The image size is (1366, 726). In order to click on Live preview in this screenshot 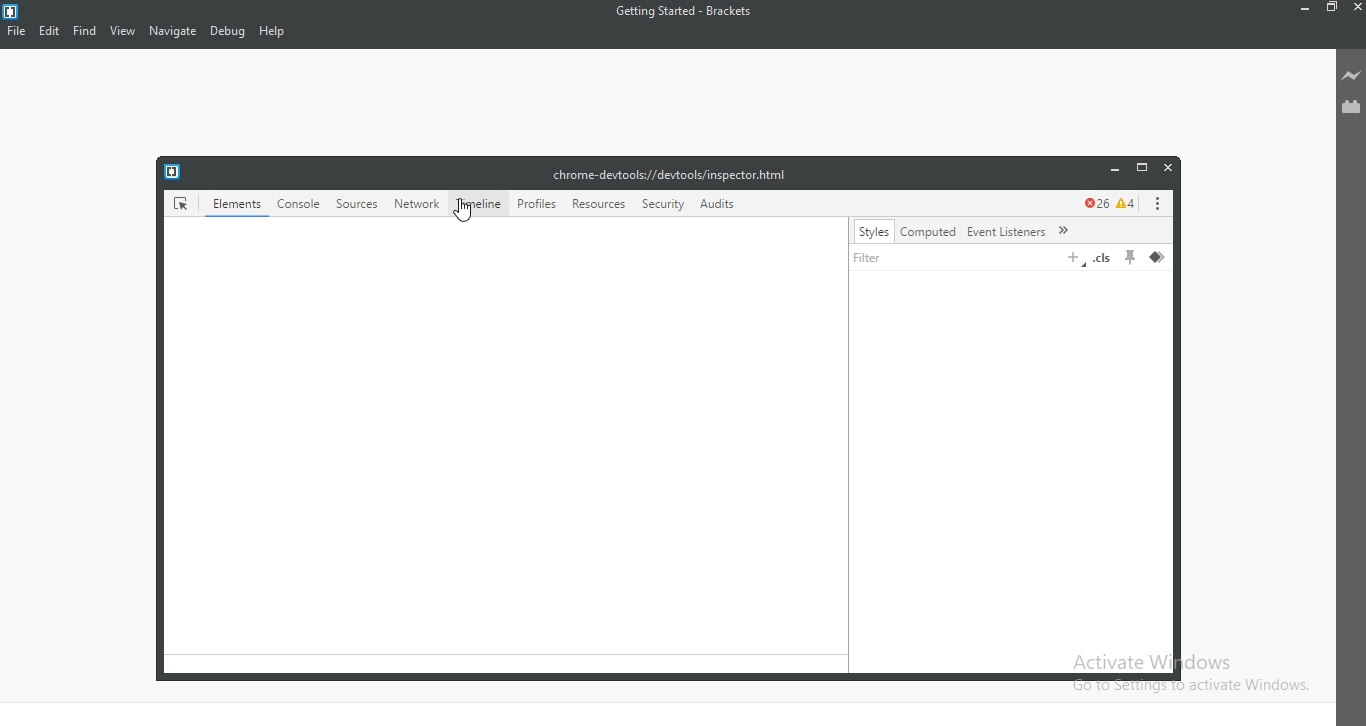, I will do `click(1351, 75)`.